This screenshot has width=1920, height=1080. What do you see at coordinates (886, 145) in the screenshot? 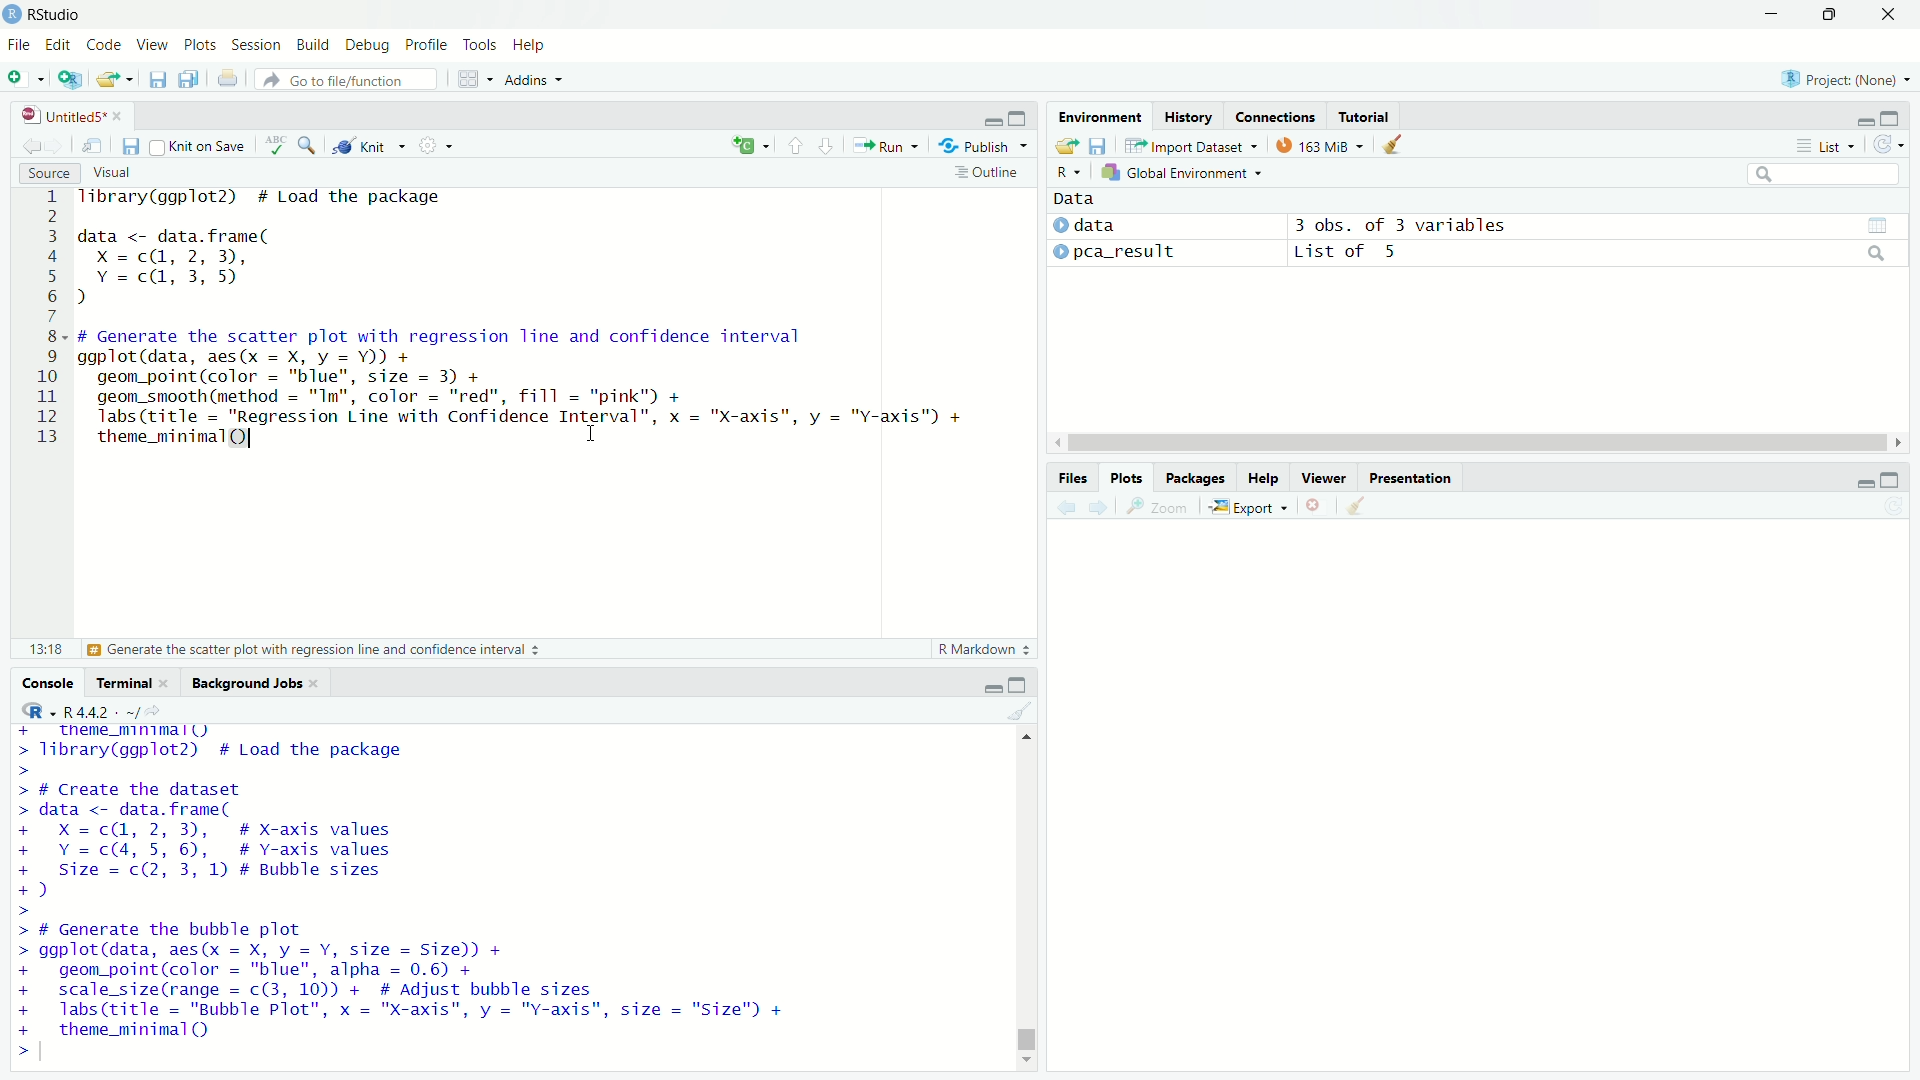
I see `Run` at bounding box center [886, 145].